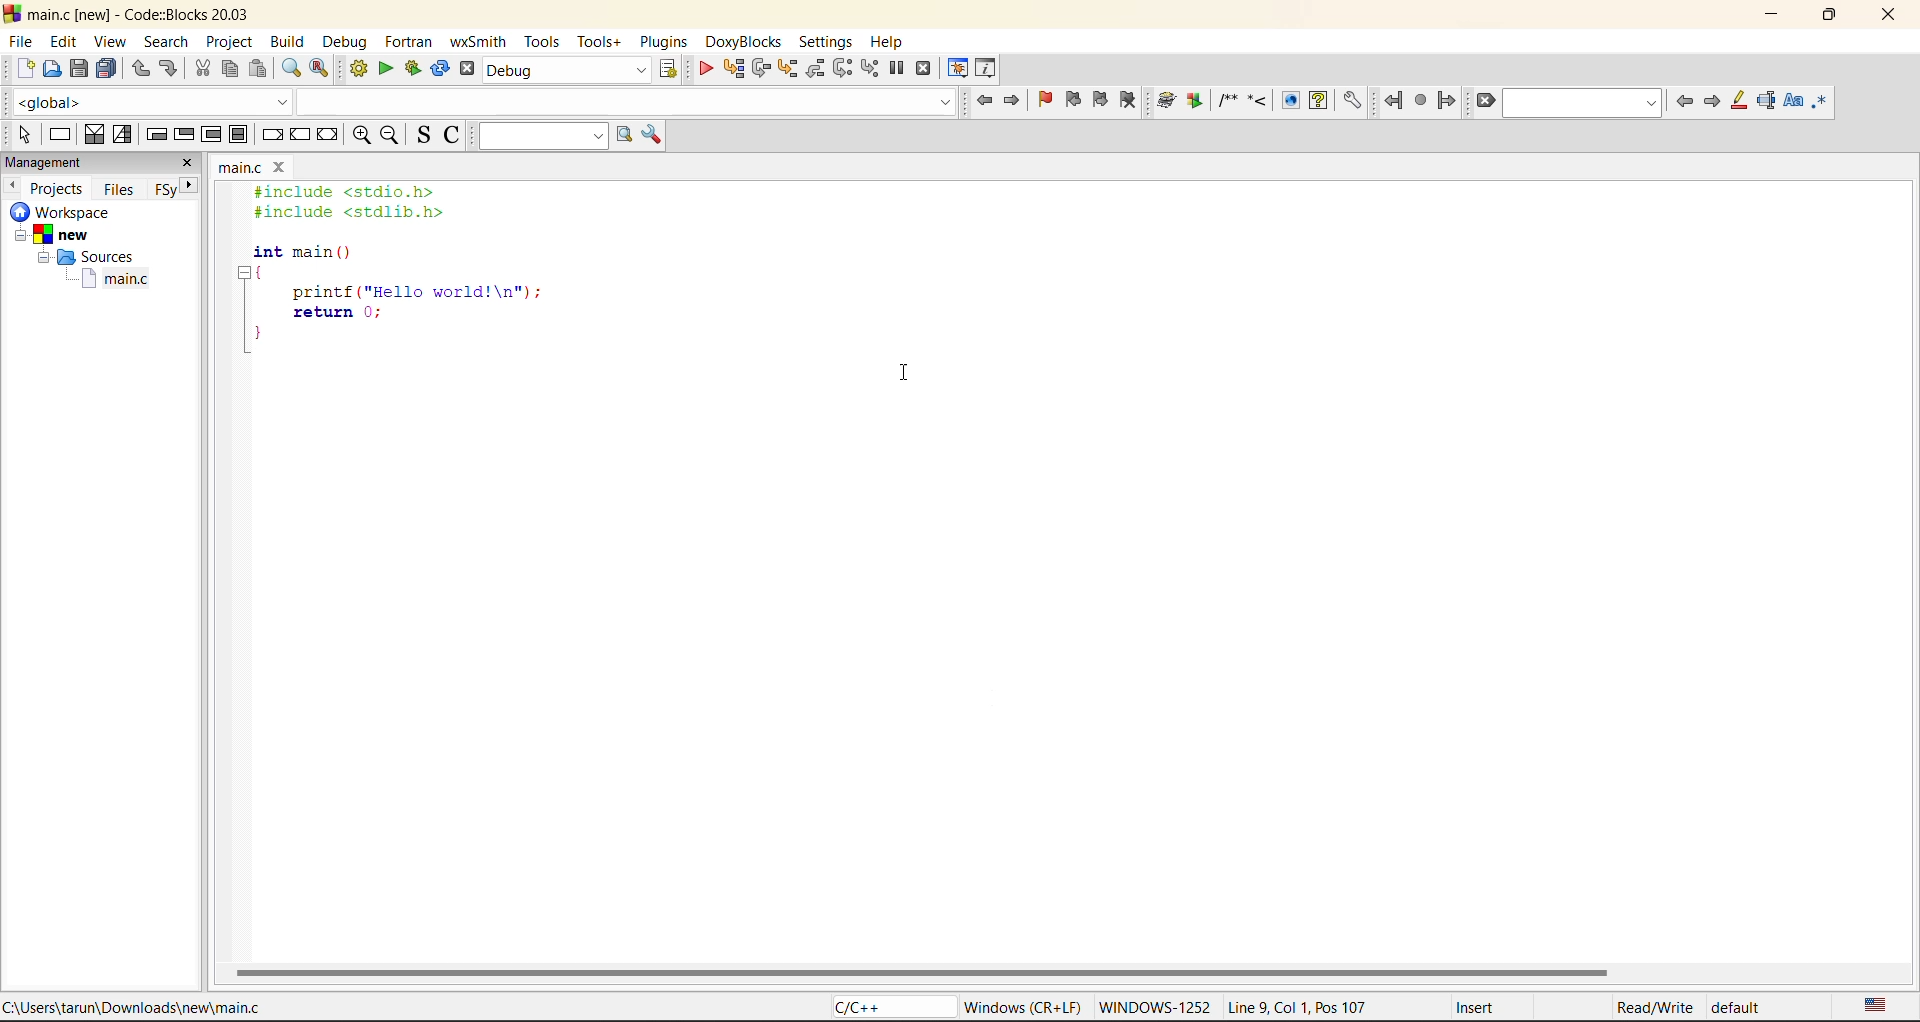 This screenshot has width=1920, height=1022. What do you see at coordinates (544, 136) in the screenshot?
I see `text to search` at bounding box center [544, 136].